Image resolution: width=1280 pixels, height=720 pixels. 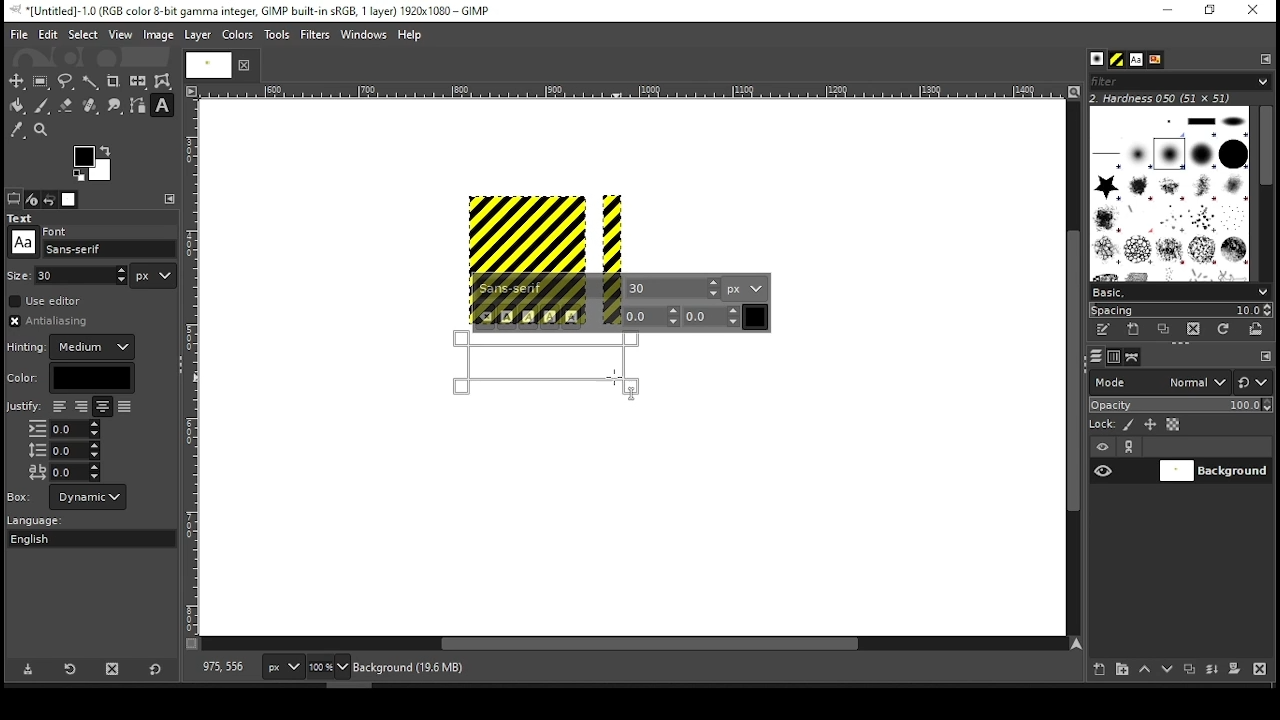 I want to click on , so click(x=23, y=408).